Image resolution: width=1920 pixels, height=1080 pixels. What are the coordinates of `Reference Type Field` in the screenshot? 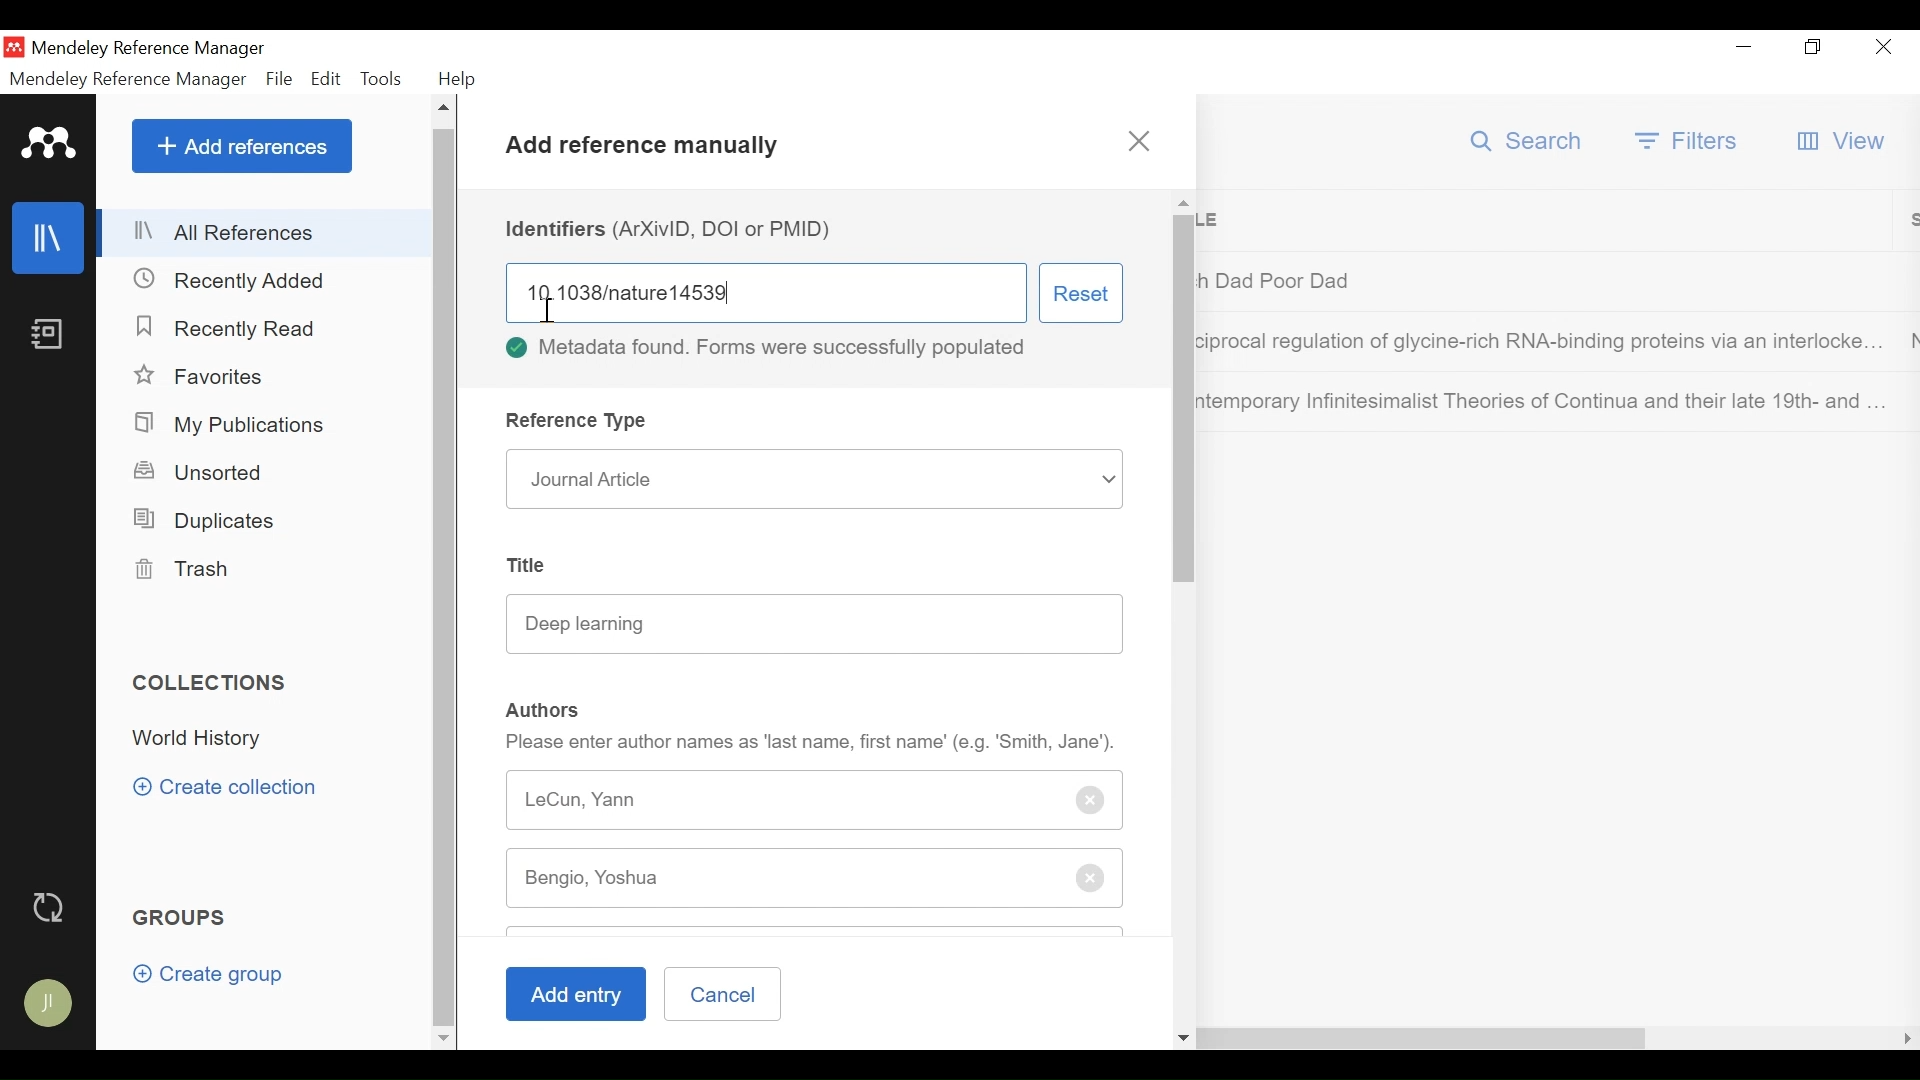 It's located at (814, 478).